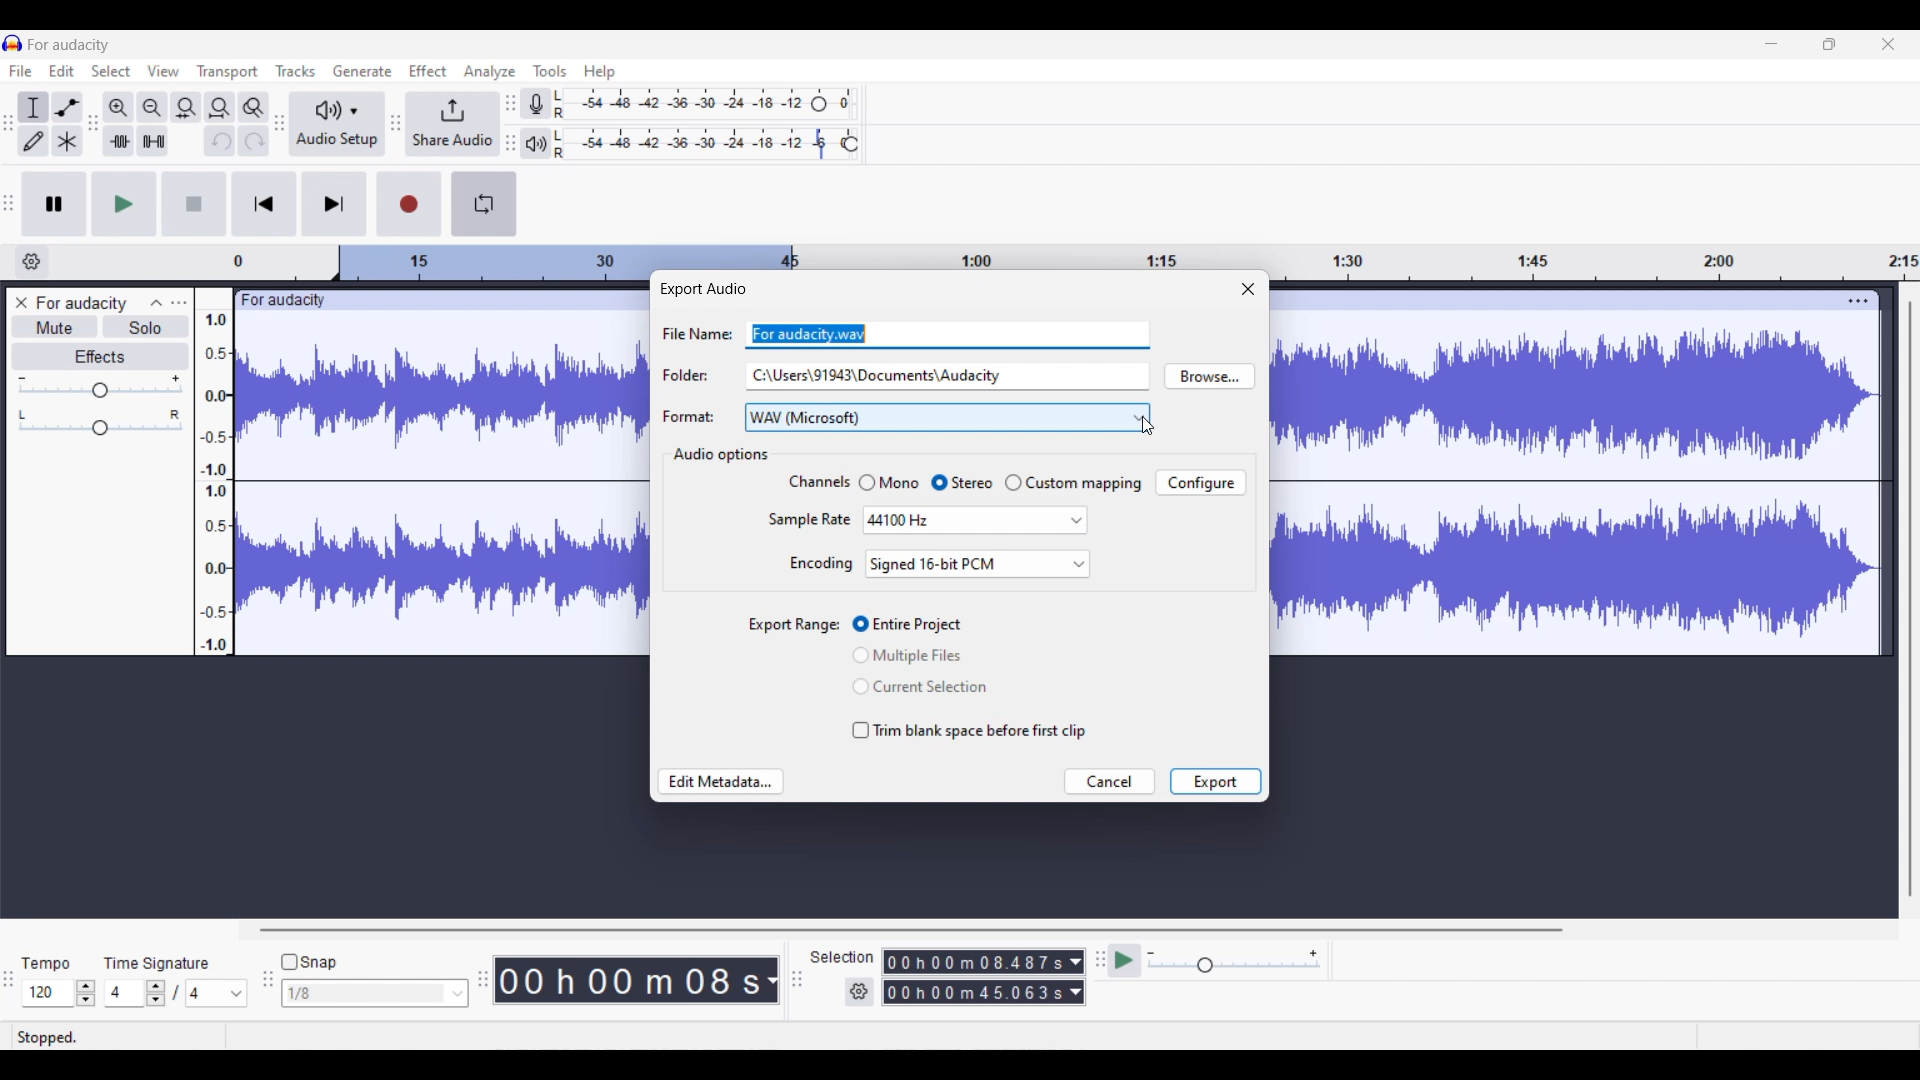 The width and height of the screenshot is (1920, 1080). What do you see at coordinates (1248, 288) in the screenshot?
I see `Close` at bounding box center [1248, 288].